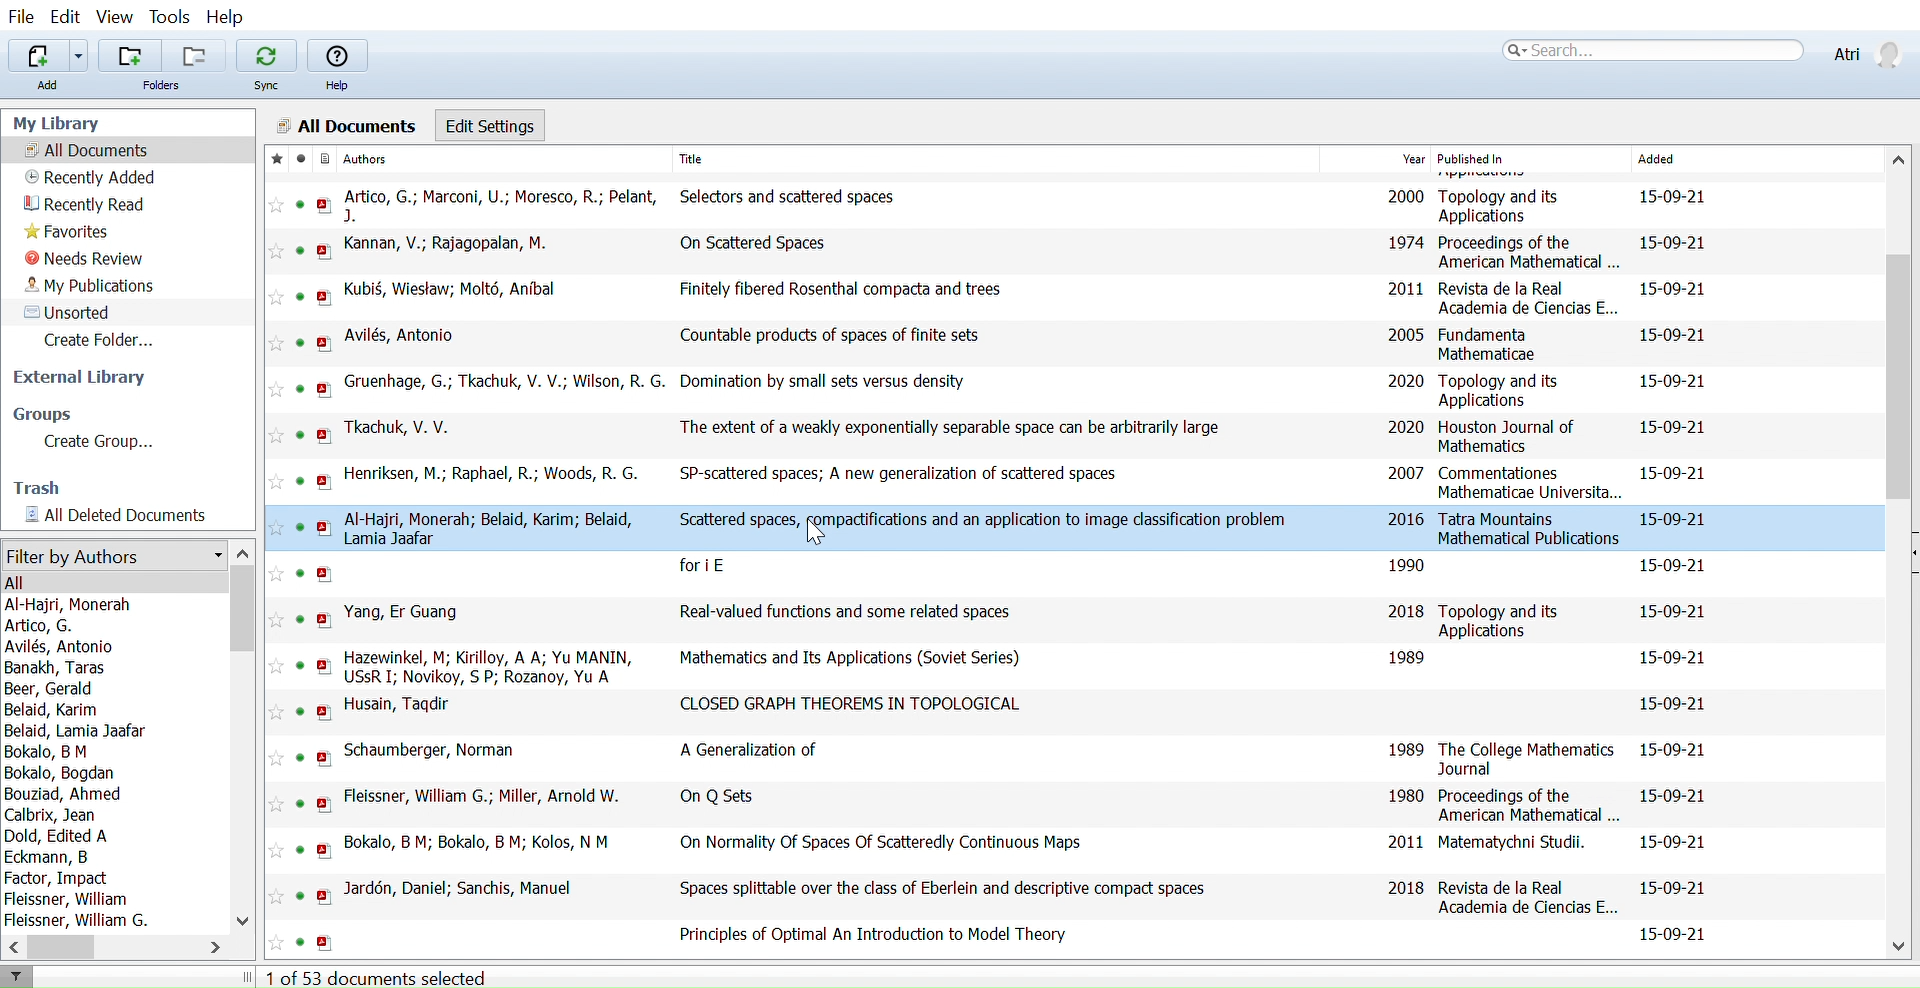 The width and height of the screenshot is (1920, 988). I want to click on Calbrix, Jean, so click(50, 816).